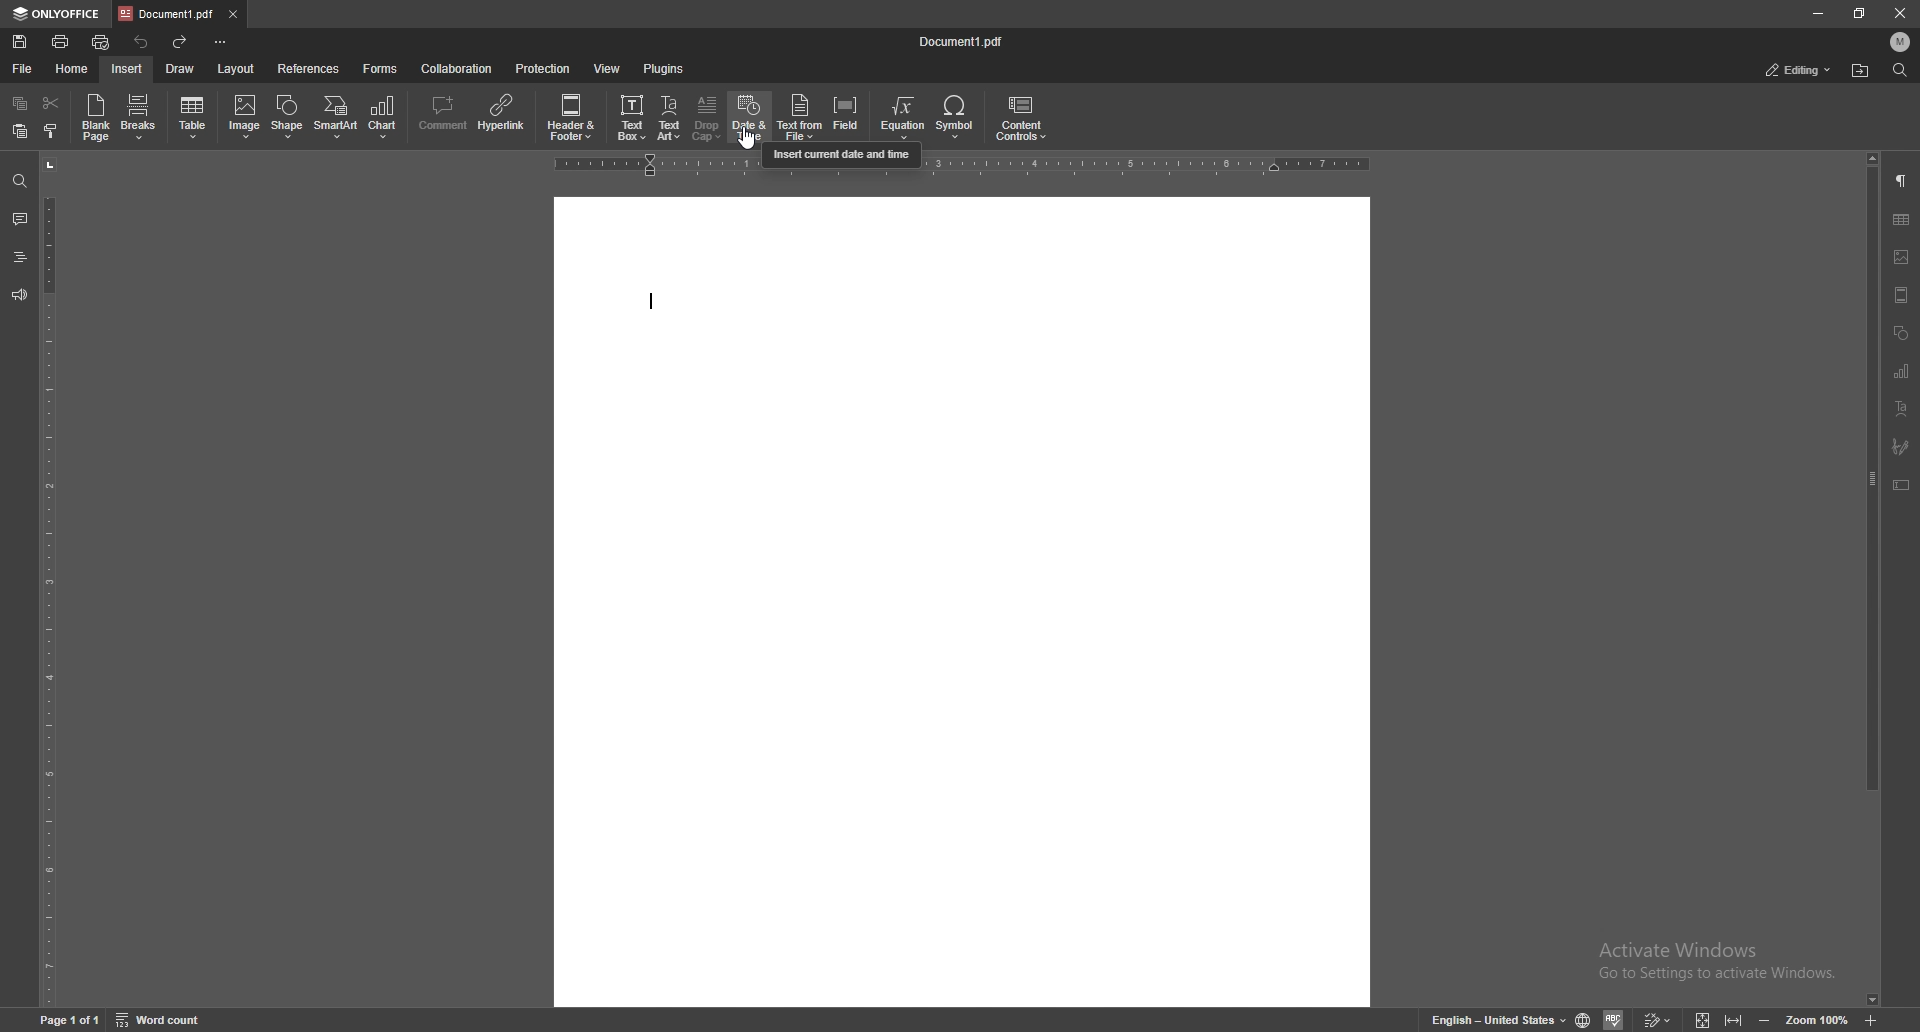 This screenshot has height=1032, width=1920. What do you see at coordinates (59, 14) in the screenshot?
I see `onlyoffice` at bounding box center [59, 14].